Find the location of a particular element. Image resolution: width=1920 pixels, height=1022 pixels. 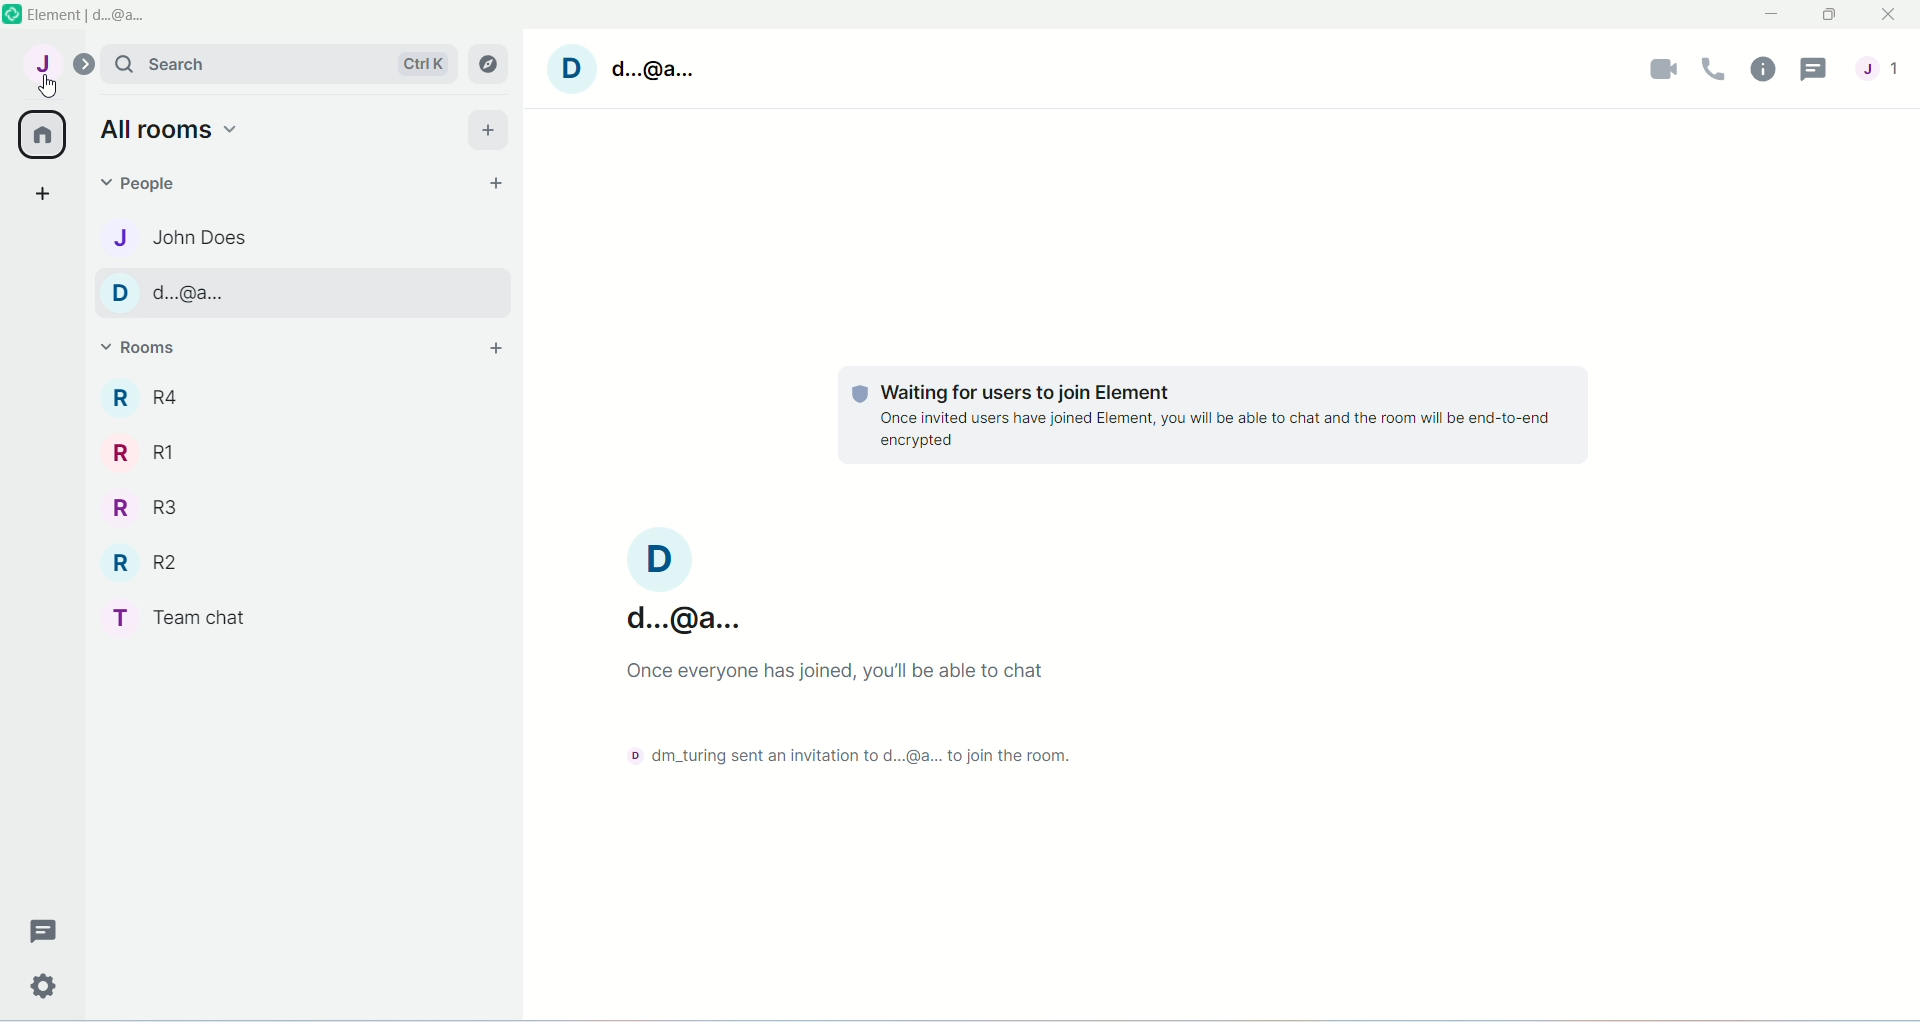

Room R2 is located at coordinates (145, 559).